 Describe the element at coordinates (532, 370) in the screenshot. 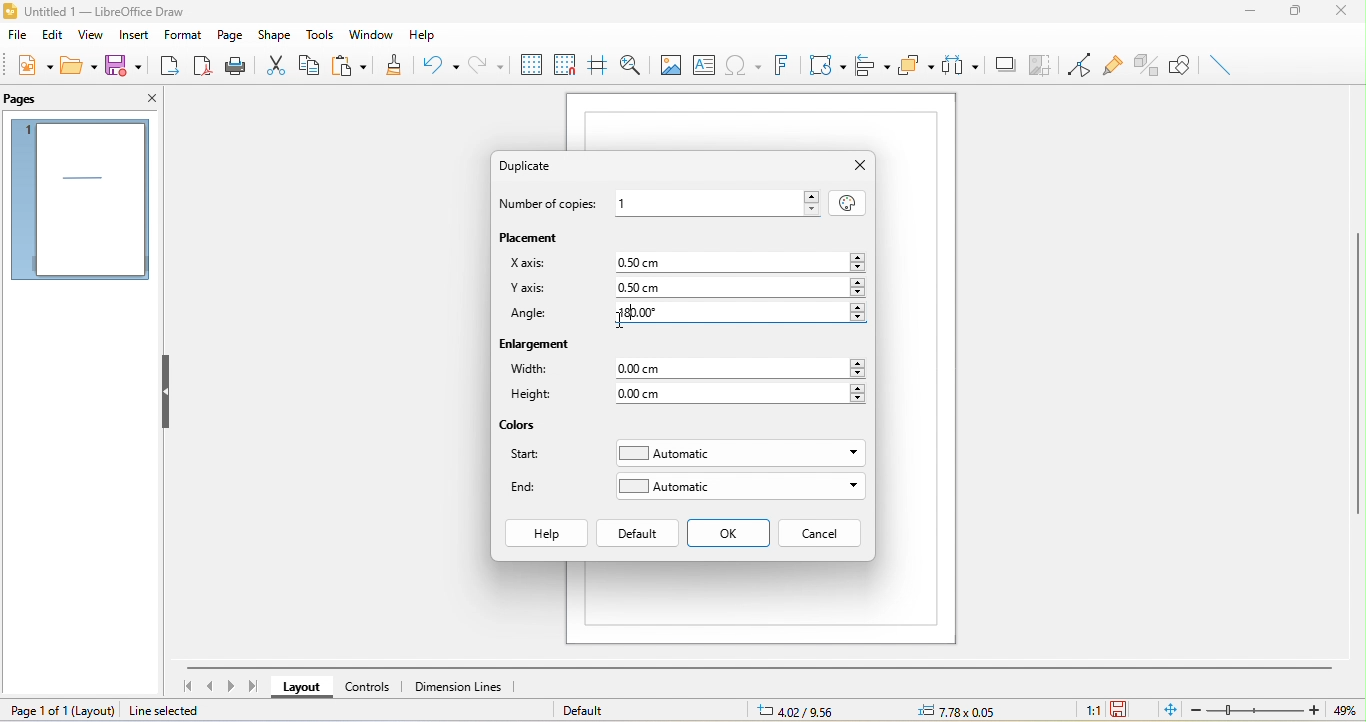

I see `widith` at that location.